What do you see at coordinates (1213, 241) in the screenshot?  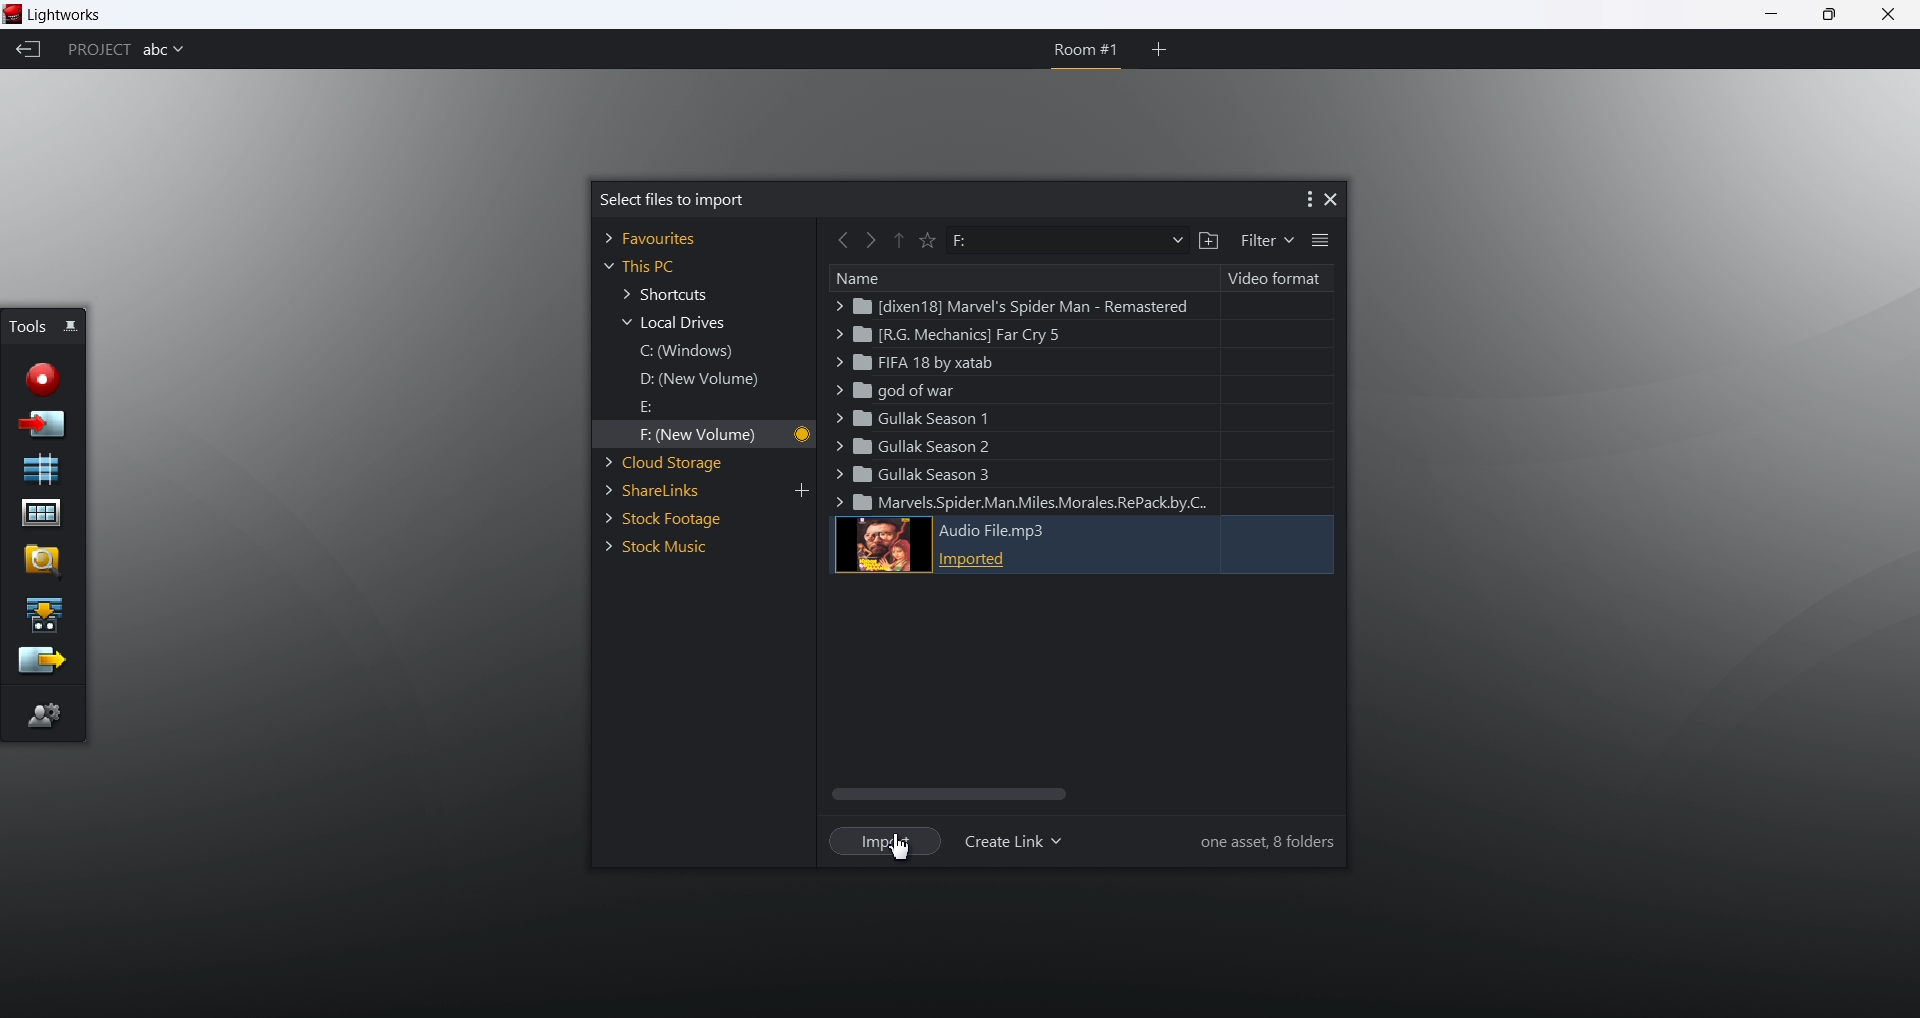 I see `add a folder` at bounding box center [1213, 241].